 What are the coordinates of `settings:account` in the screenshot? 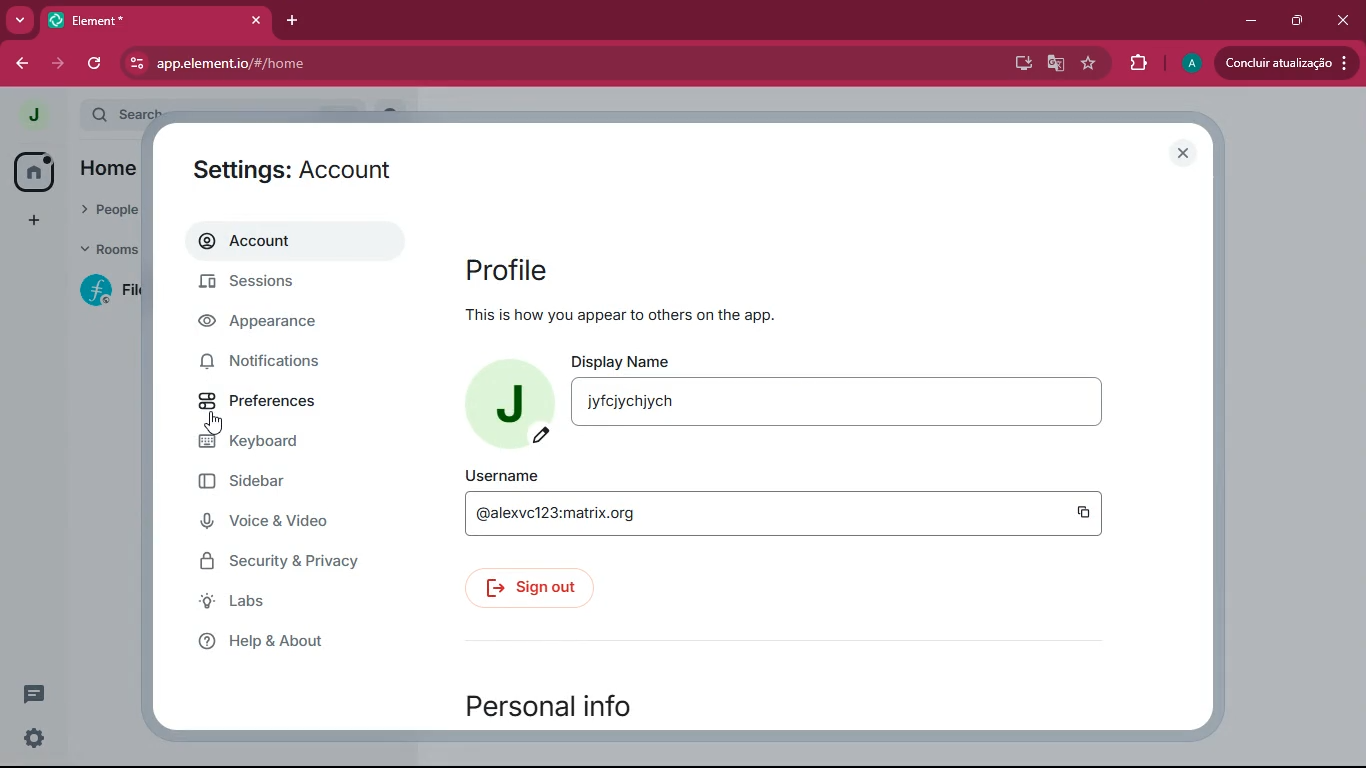 It's located at (303, 168).